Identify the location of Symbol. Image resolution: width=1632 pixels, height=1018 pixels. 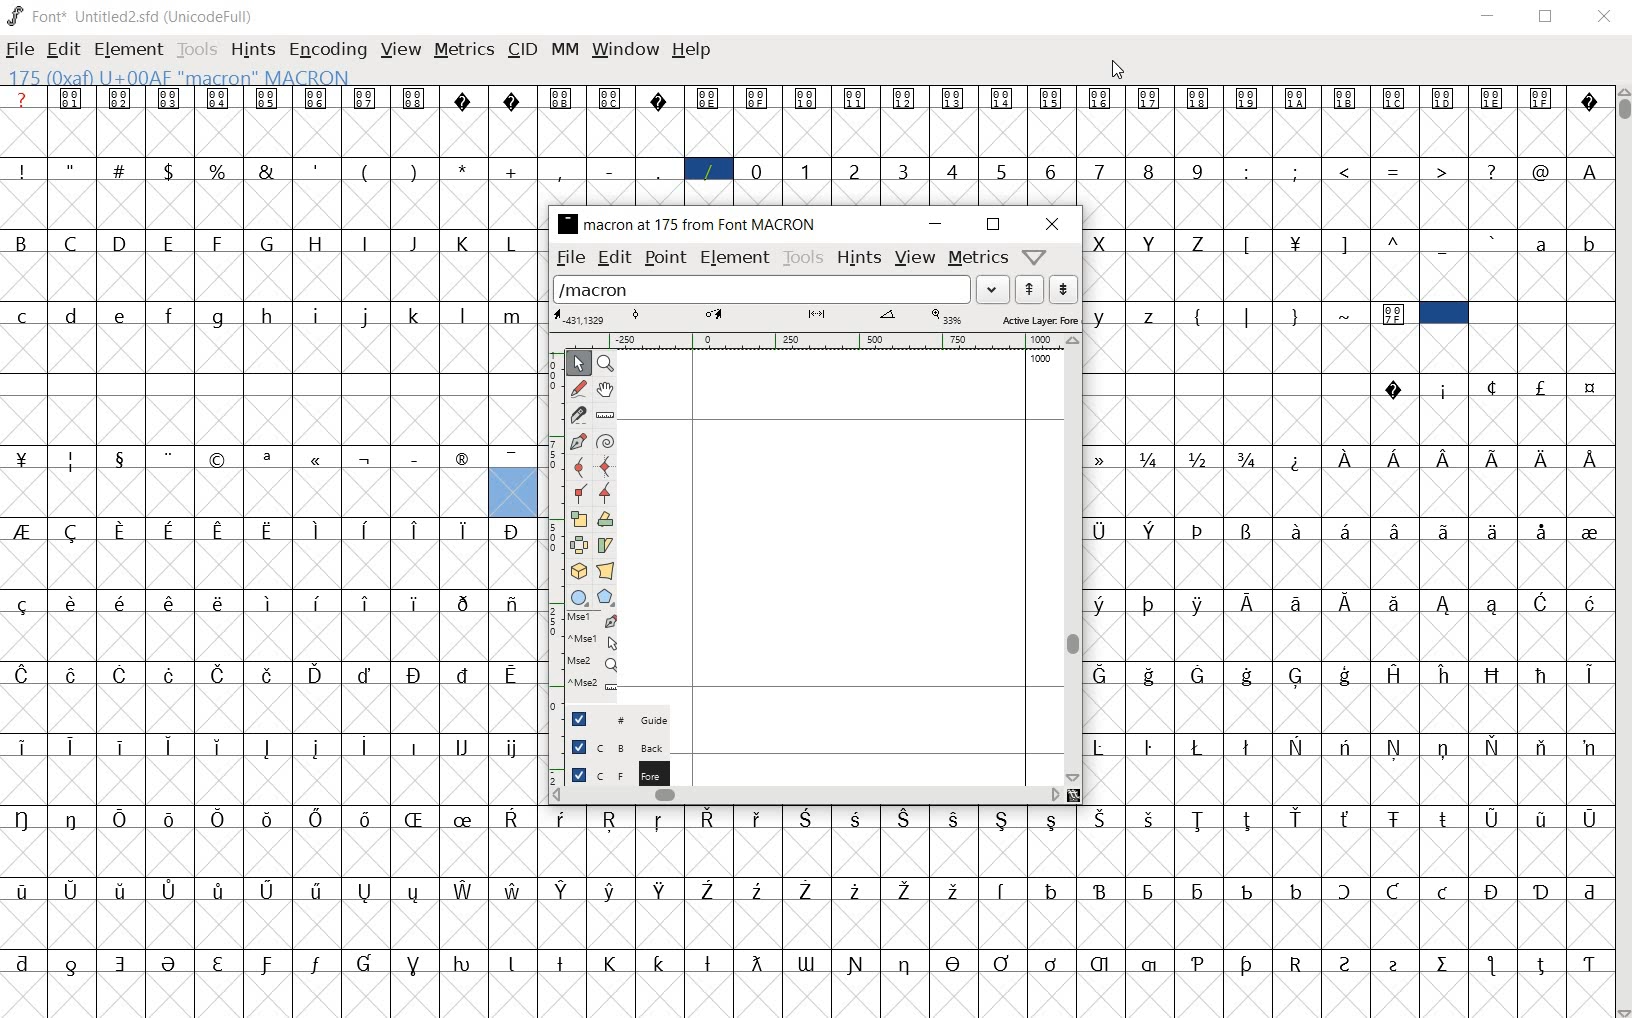
(173, 674).